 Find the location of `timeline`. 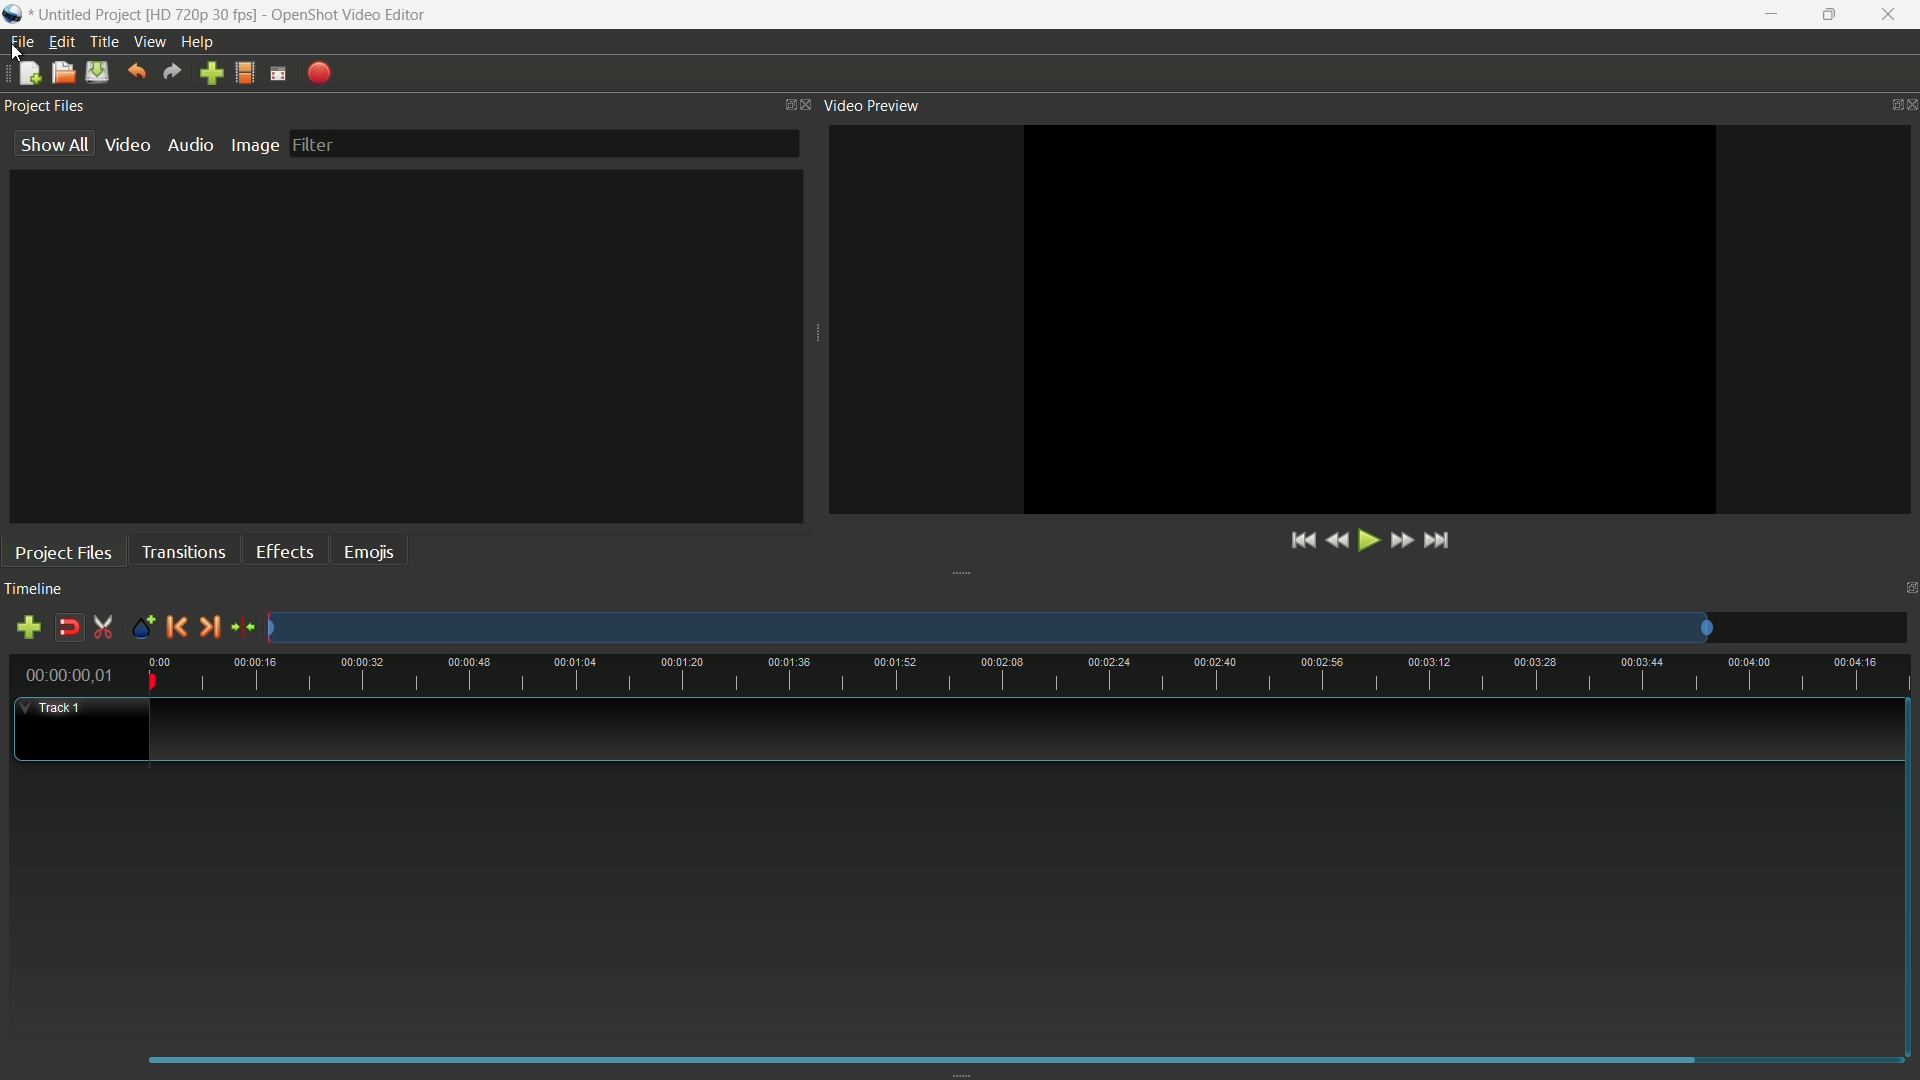

timeline is located at coordinates (34, 588).